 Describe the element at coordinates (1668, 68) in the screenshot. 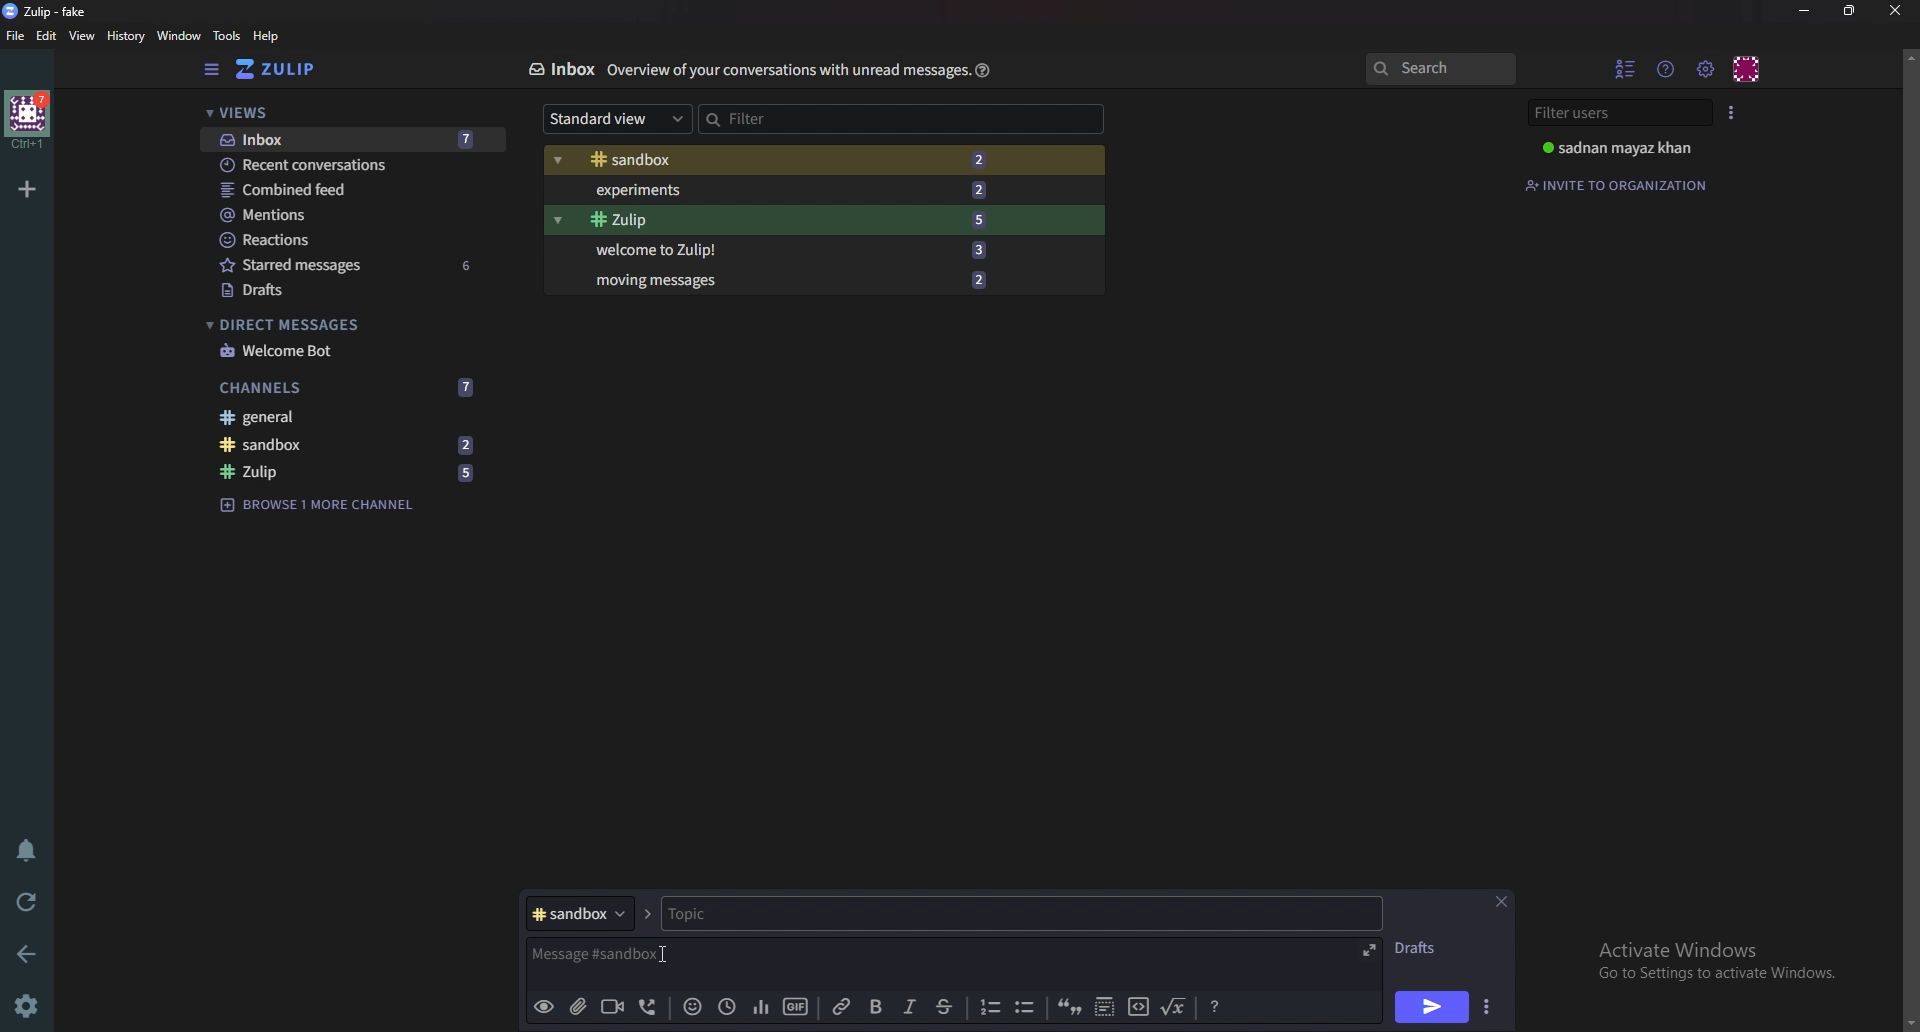

I see `Help menu` at that location.